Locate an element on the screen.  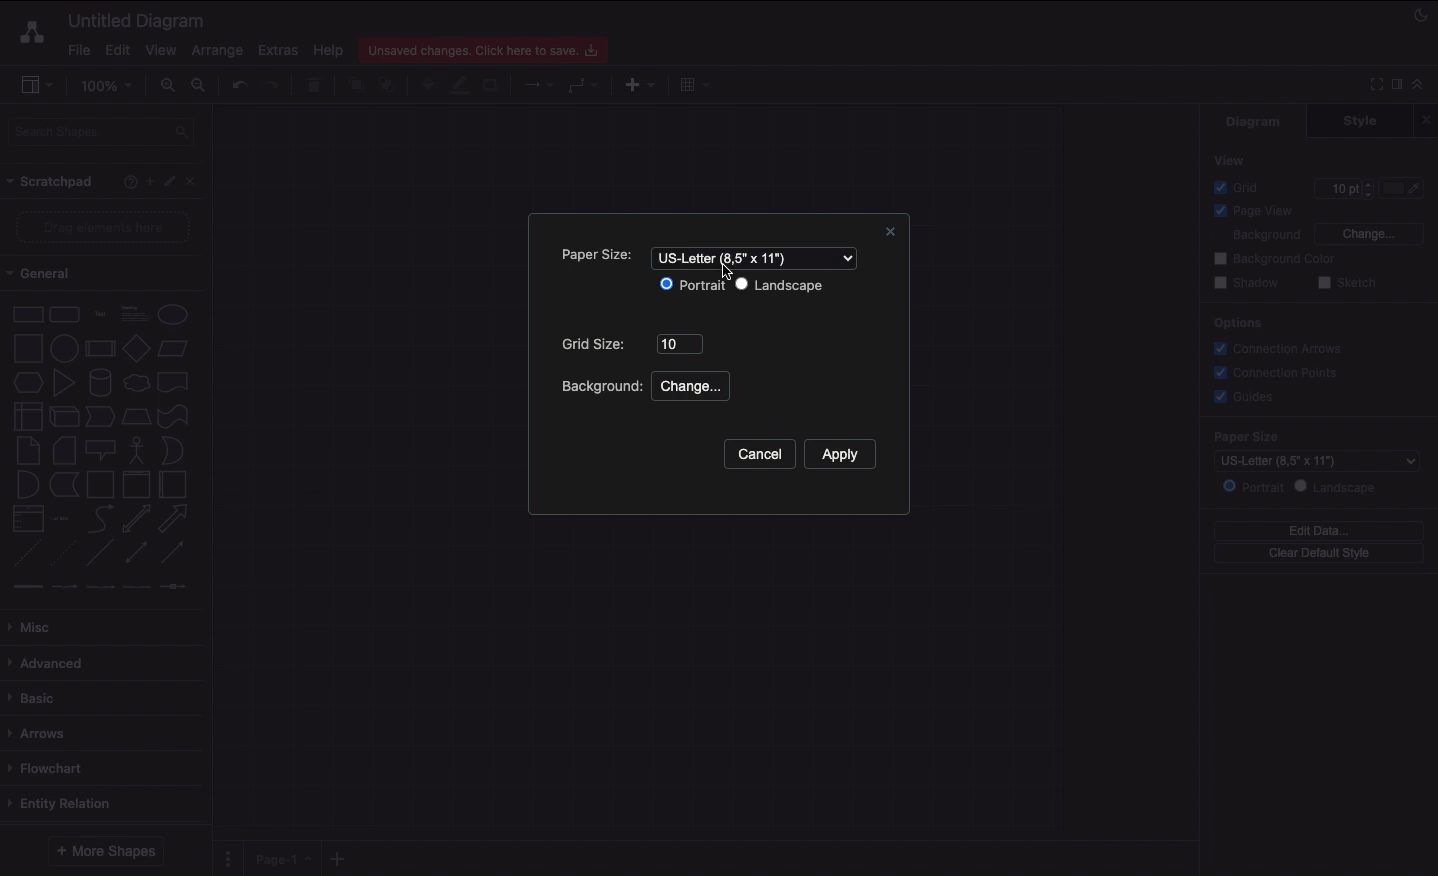
Item list is located at coordinates (66, 519).